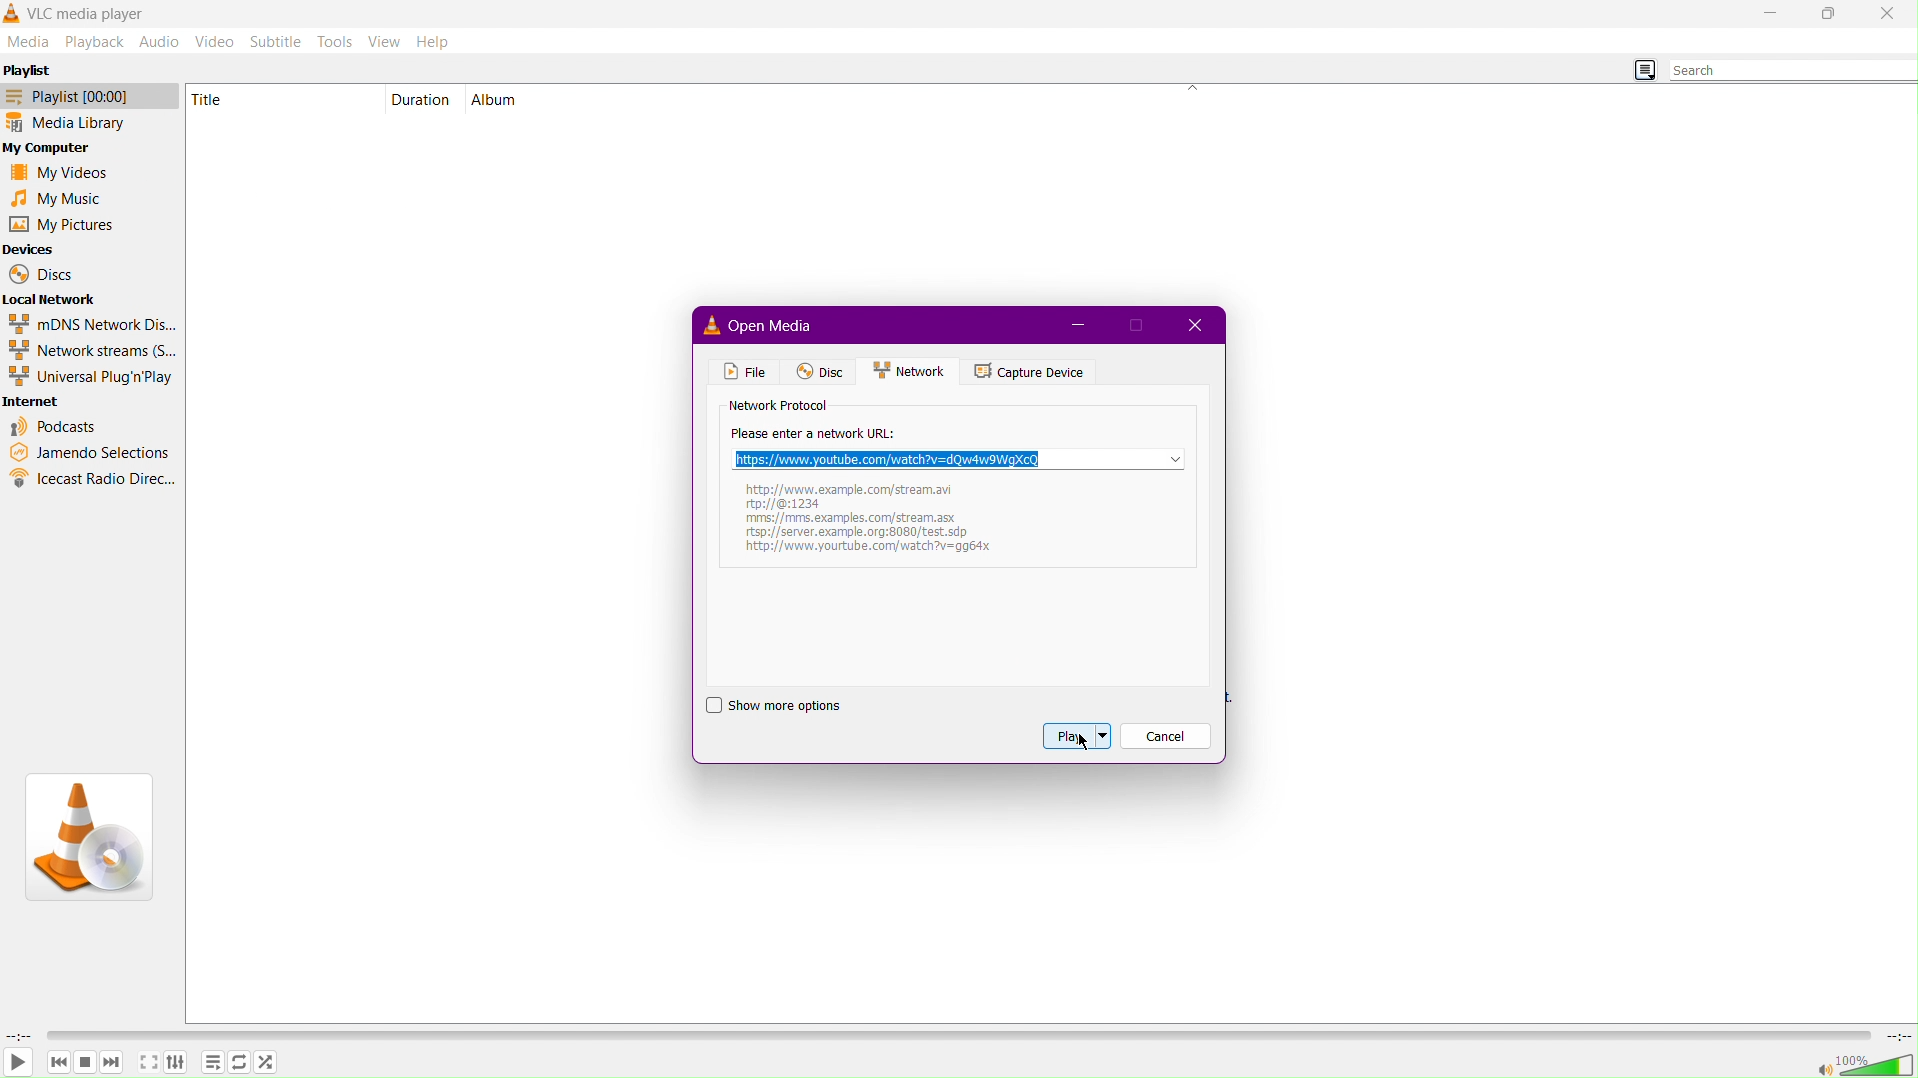 This screenshot has width=1918, height=1078. I want to click on Playlist, so click(89, 99).